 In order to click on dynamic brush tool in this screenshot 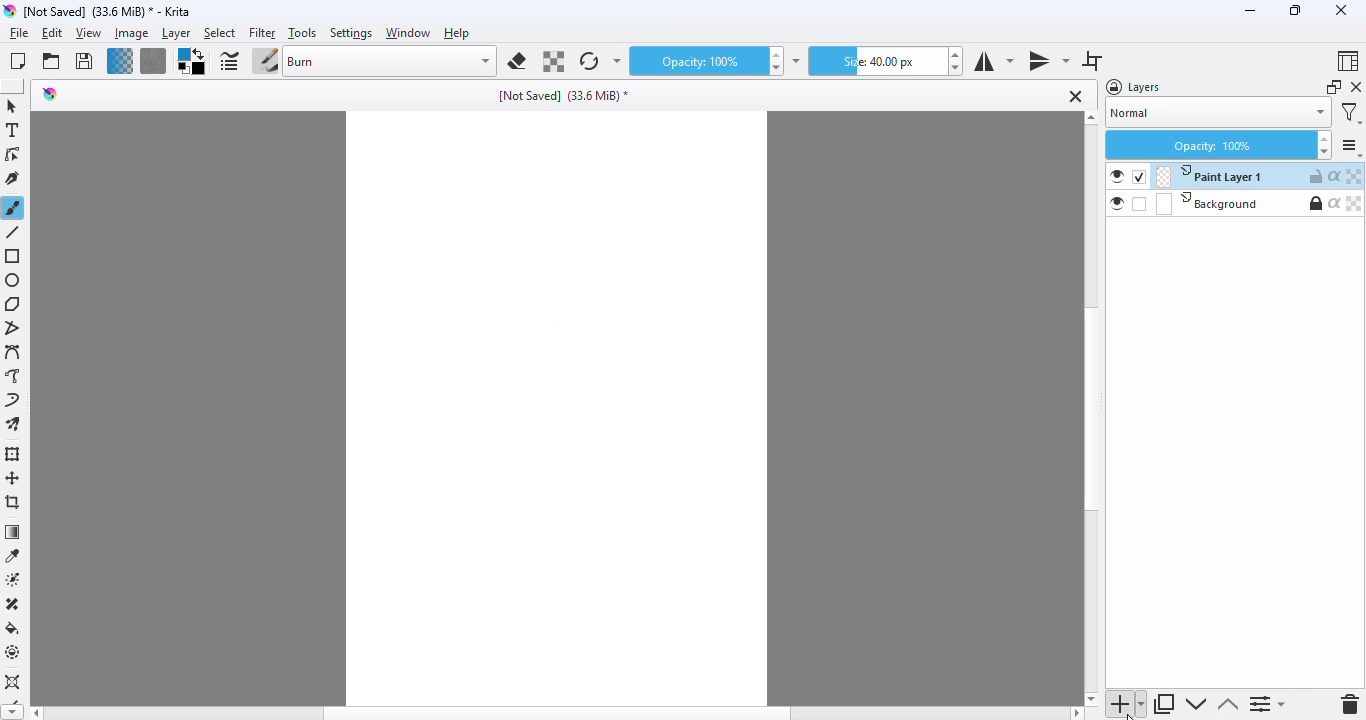, I will do `click(12, 401)`.